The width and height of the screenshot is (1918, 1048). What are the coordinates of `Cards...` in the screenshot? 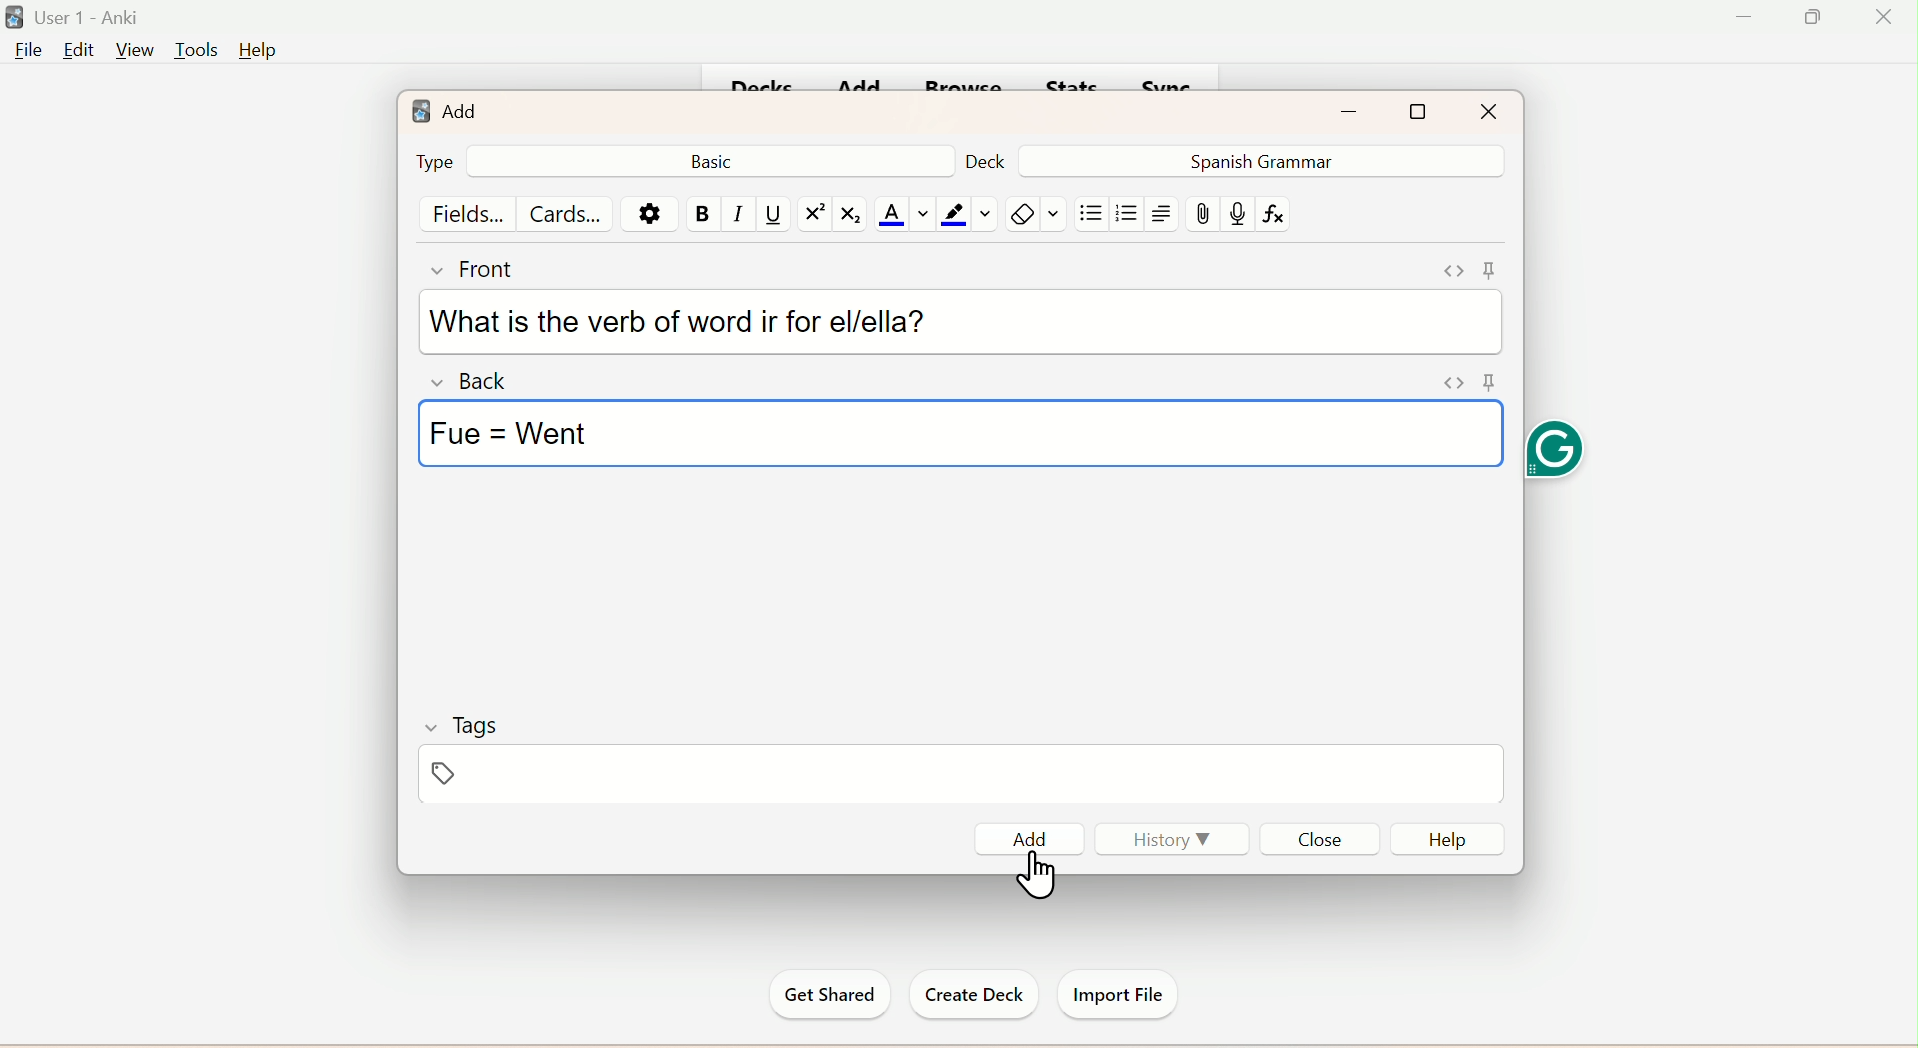 It's located at (569, 213).